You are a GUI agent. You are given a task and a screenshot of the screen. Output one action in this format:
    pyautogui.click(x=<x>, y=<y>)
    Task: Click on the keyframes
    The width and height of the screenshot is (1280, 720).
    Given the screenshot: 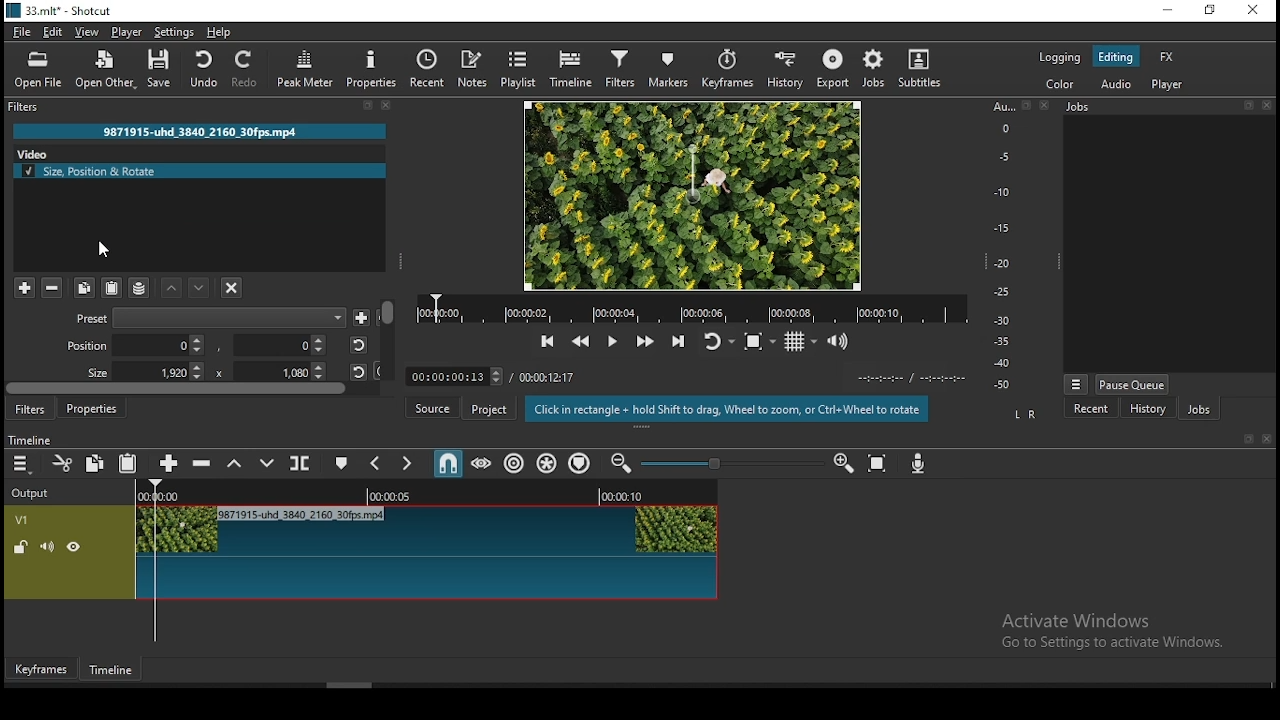 What is the action you would take?
    pyautogui.click(x=727, y=68)
    